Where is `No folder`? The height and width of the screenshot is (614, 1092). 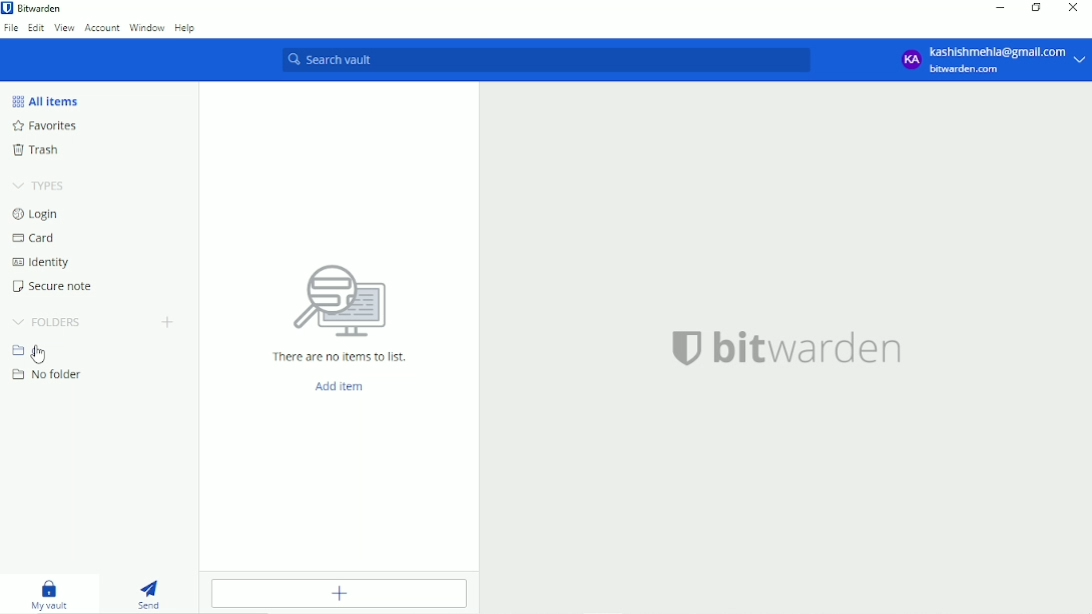 No folder is located at coordinates (49, 375).